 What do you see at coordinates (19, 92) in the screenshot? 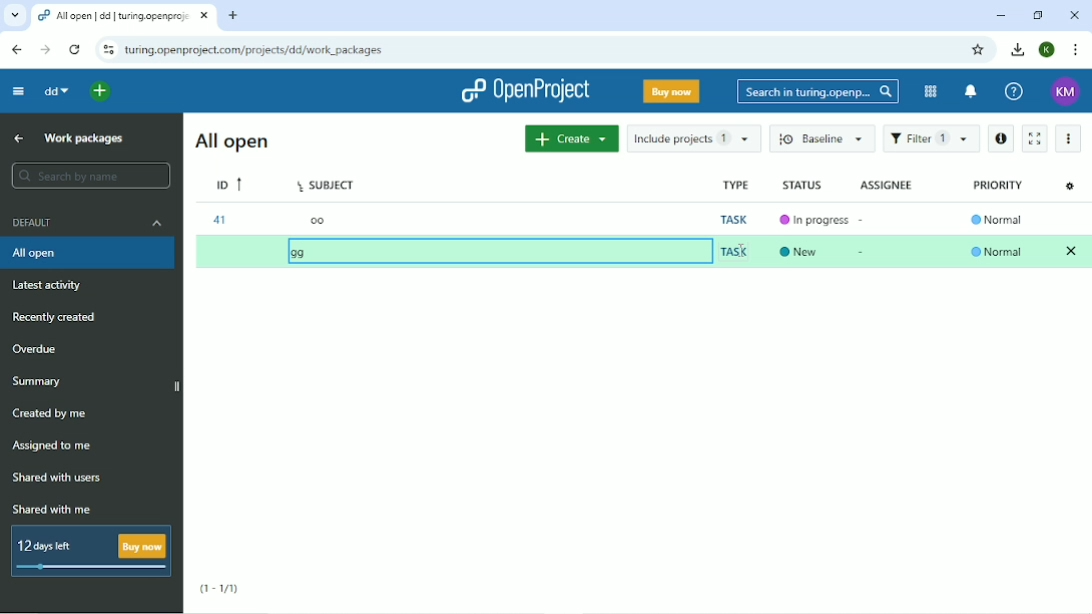
I see `Collapse project menu` at bounding box center [19, 92].